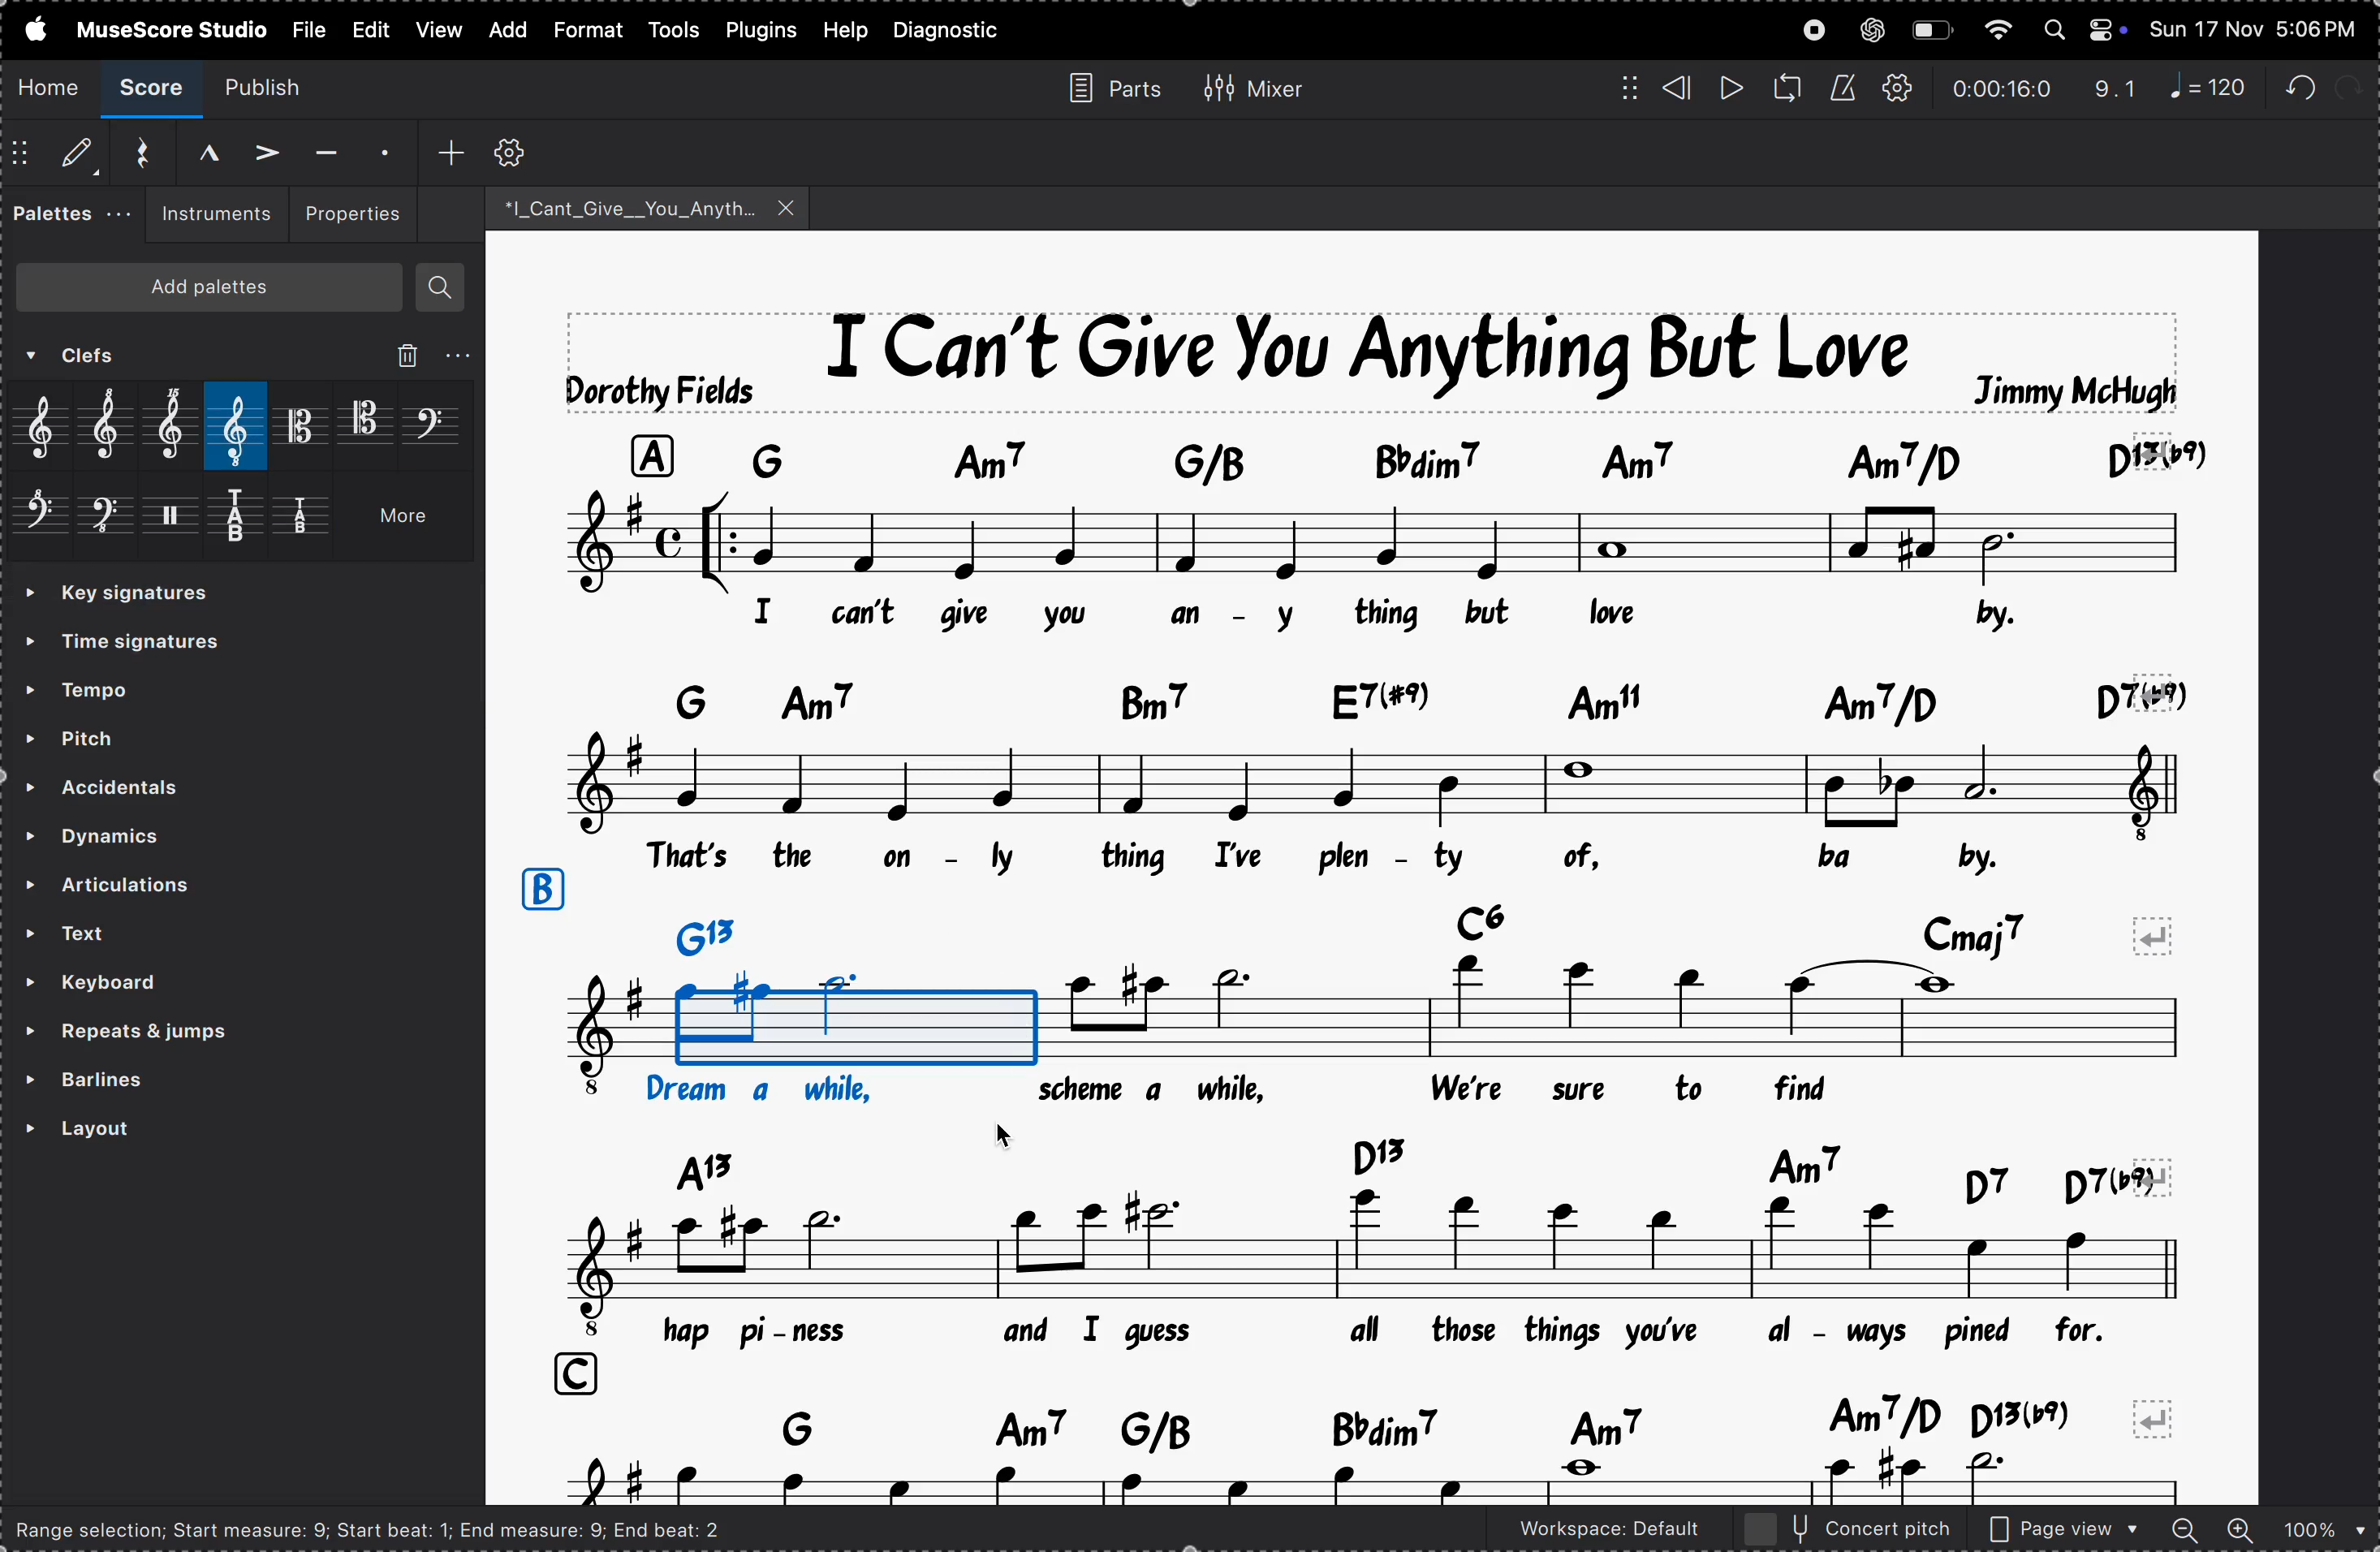 Image resolution: width=2380 pixels, height=1552 pixels. What do you see at coordinates (1269, 1097) in the screenshot?
I see `lyrics` at bounding box center [1269, 1097].